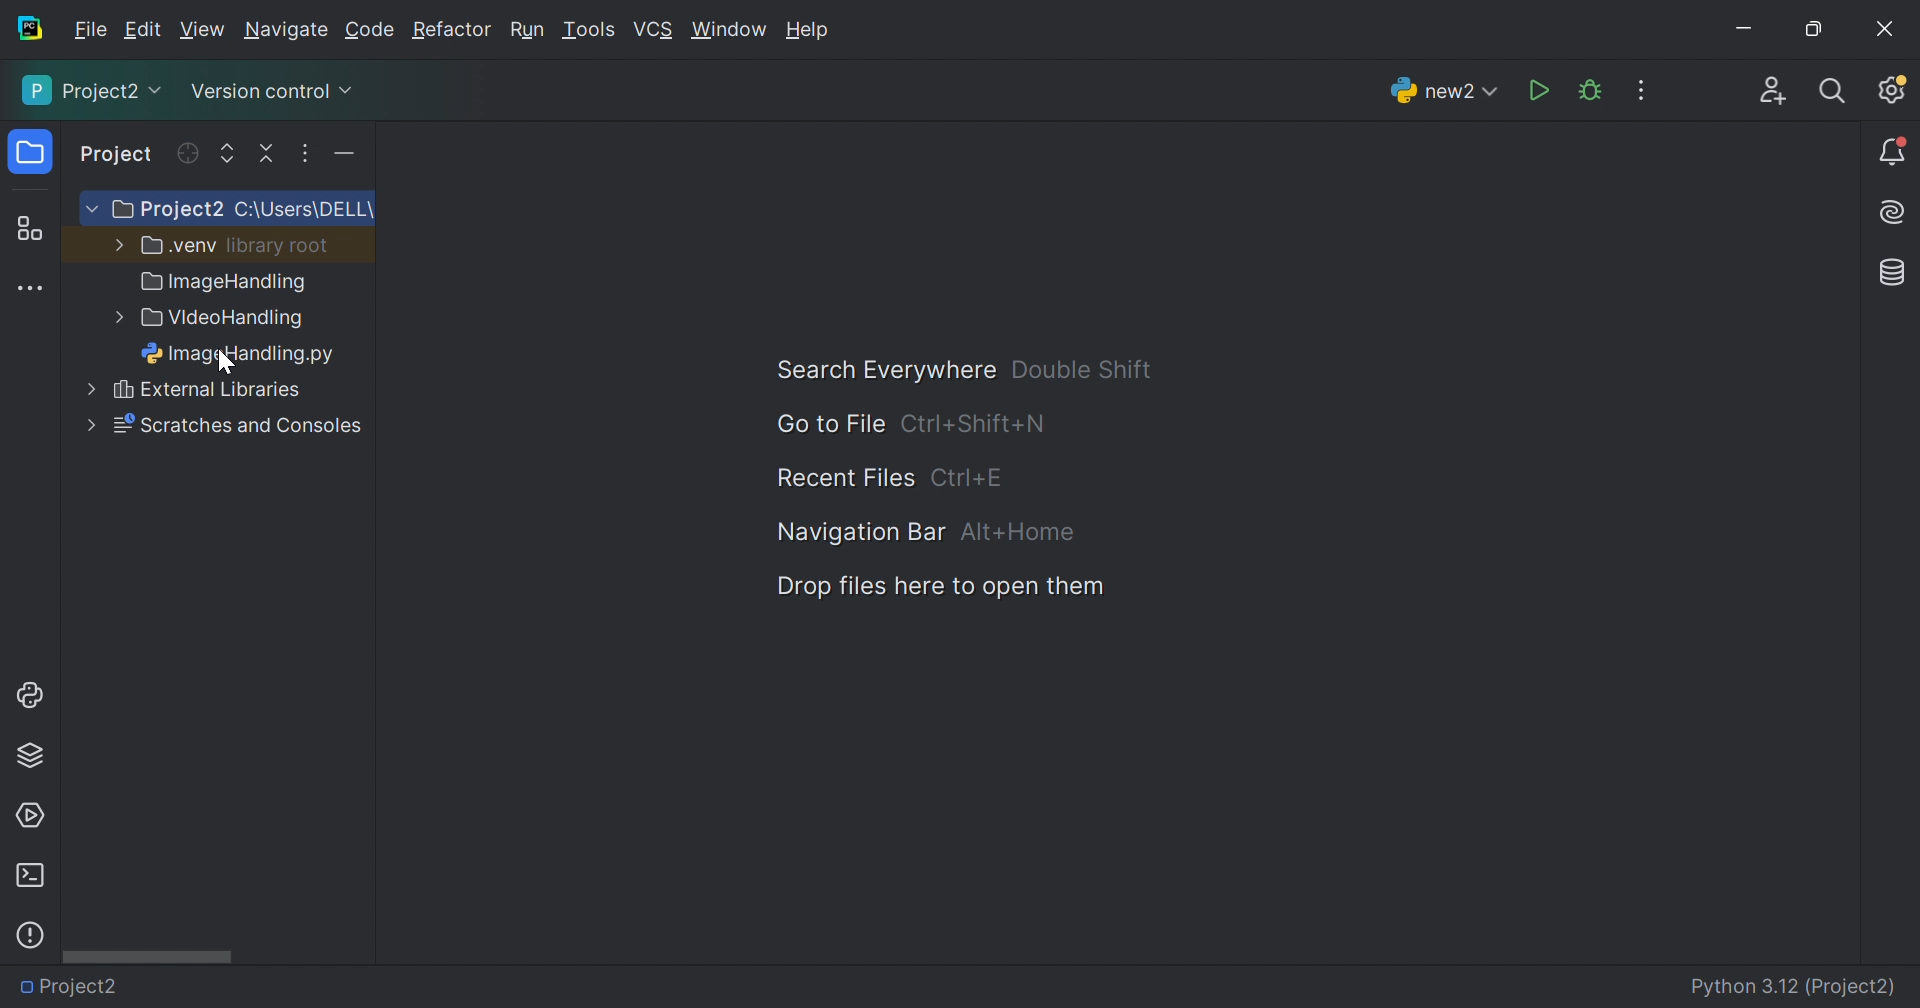 The height and width of the screenshot is (1008, 1920). I want to click on Restore down, so click(1812, 31).